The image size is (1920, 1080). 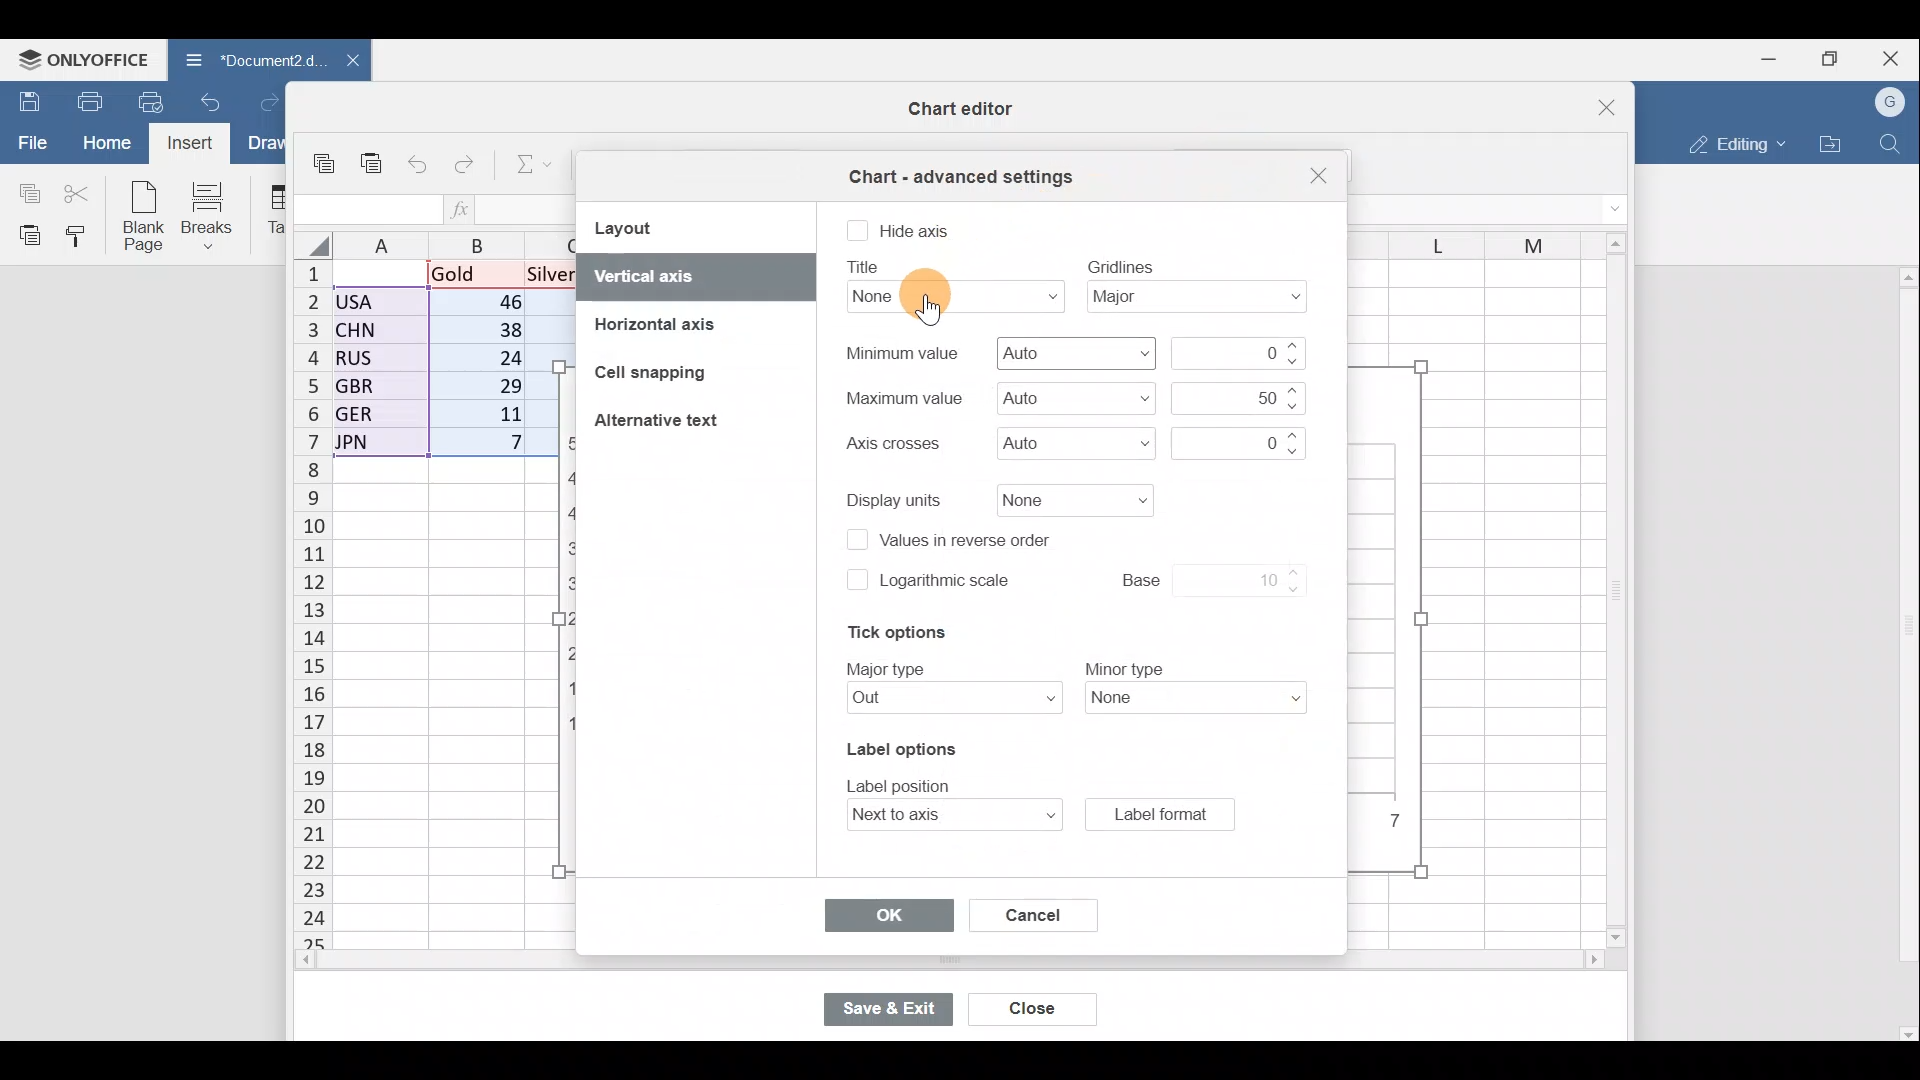 What do you see at coordinates (1762, 61) in the screenshot?
I see `Minimize` at bounding box center [1762, 61].